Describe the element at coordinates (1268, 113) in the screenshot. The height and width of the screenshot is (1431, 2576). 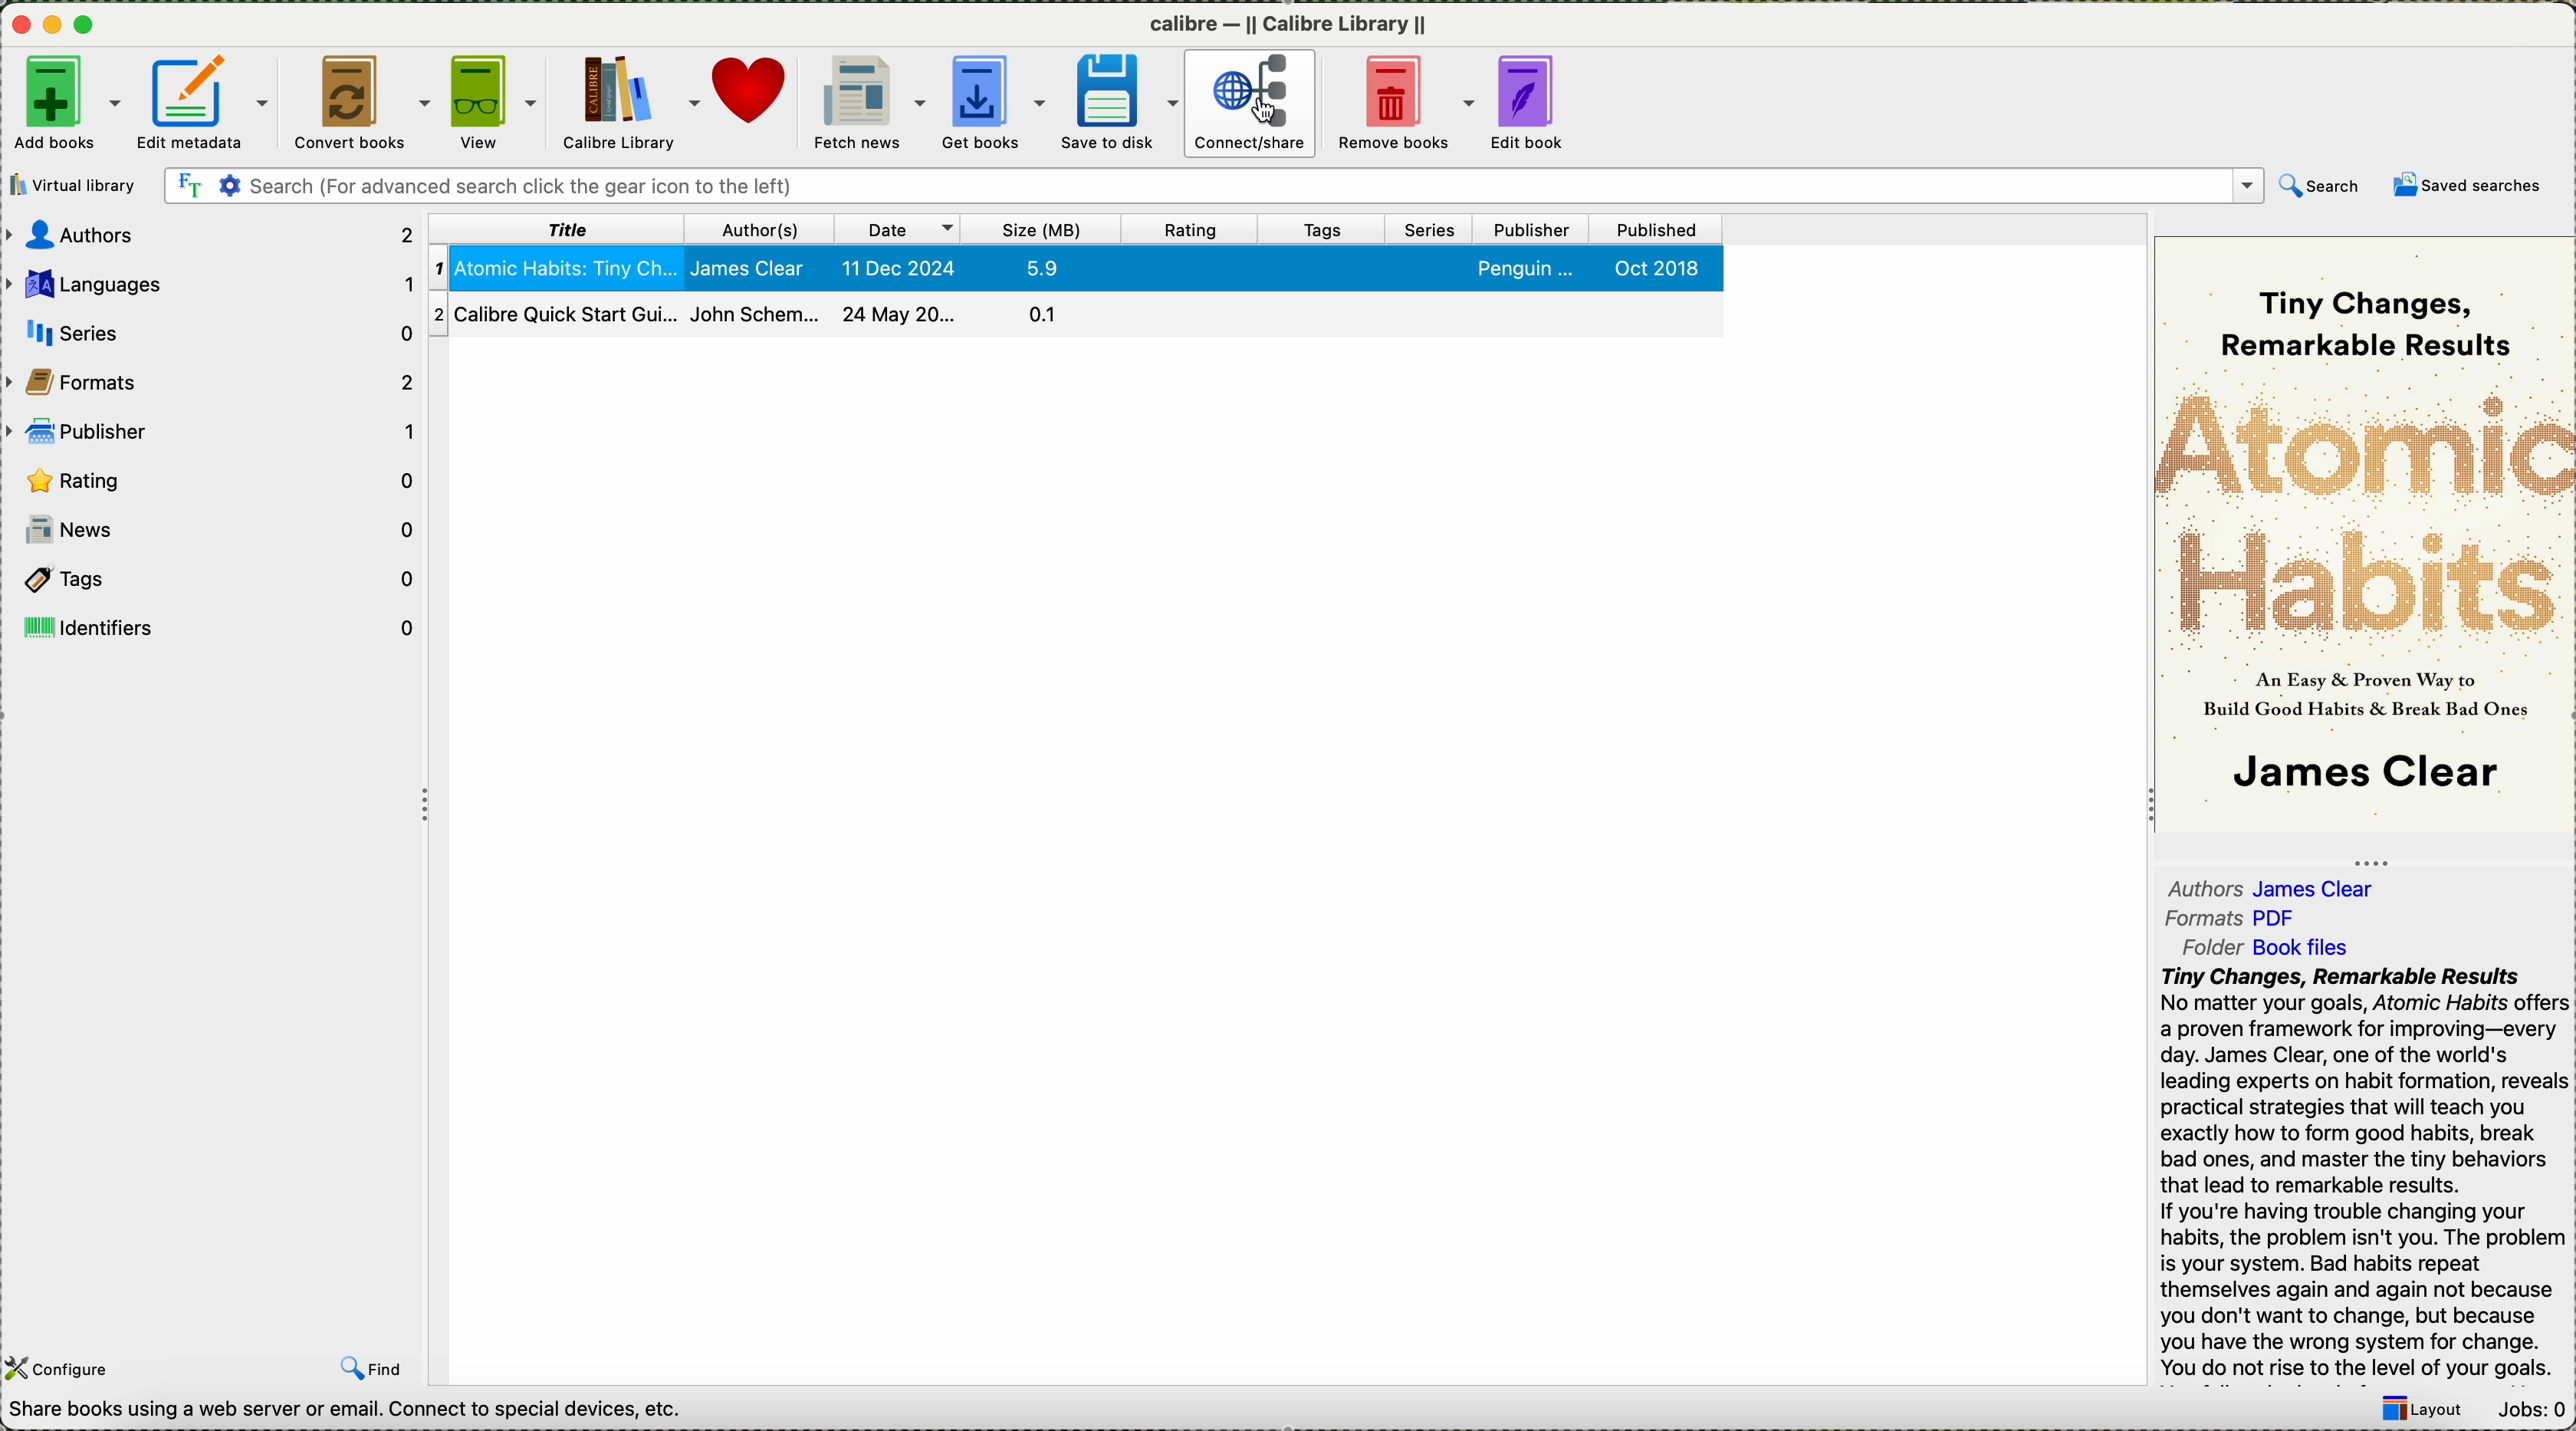
I see `cursor` at that location.